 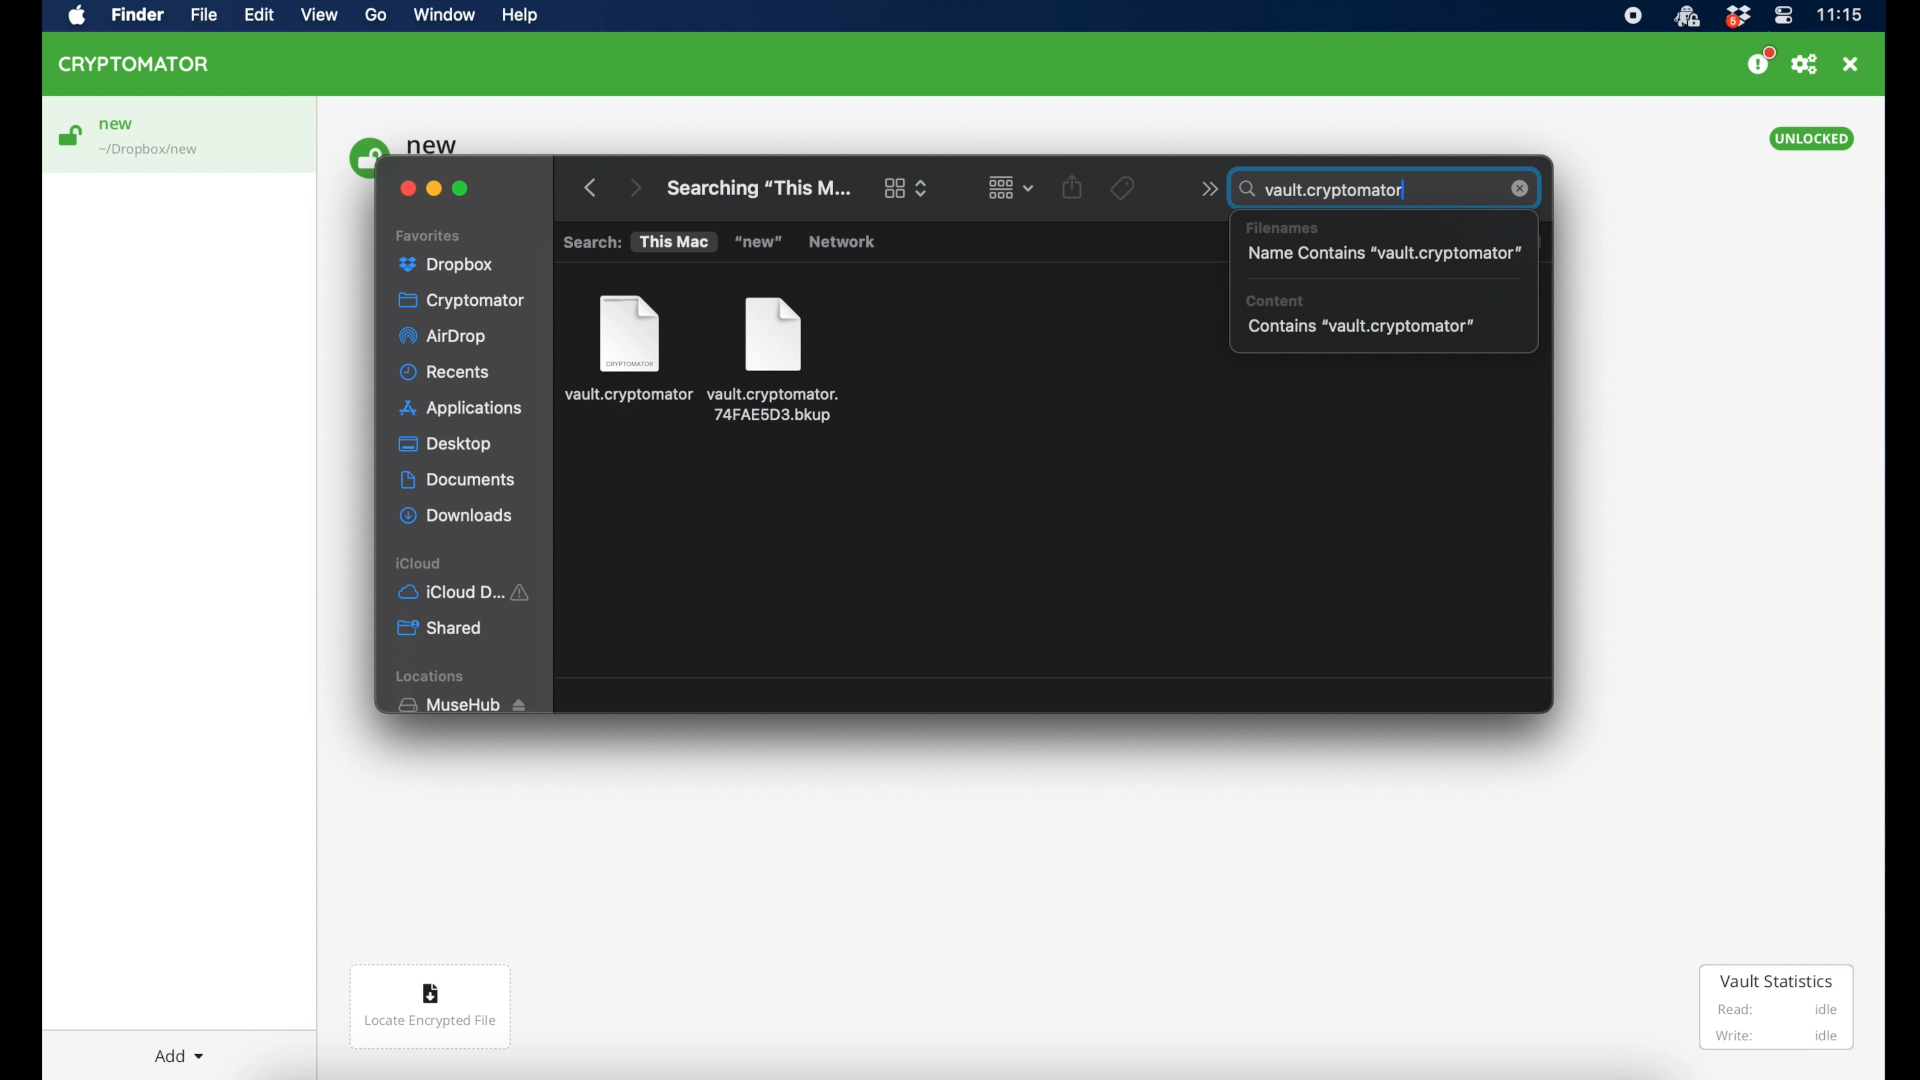 What do you see at coordinates (78, 17) in the screenshot?
I see `apple icon` at bounding box center [78, 17].